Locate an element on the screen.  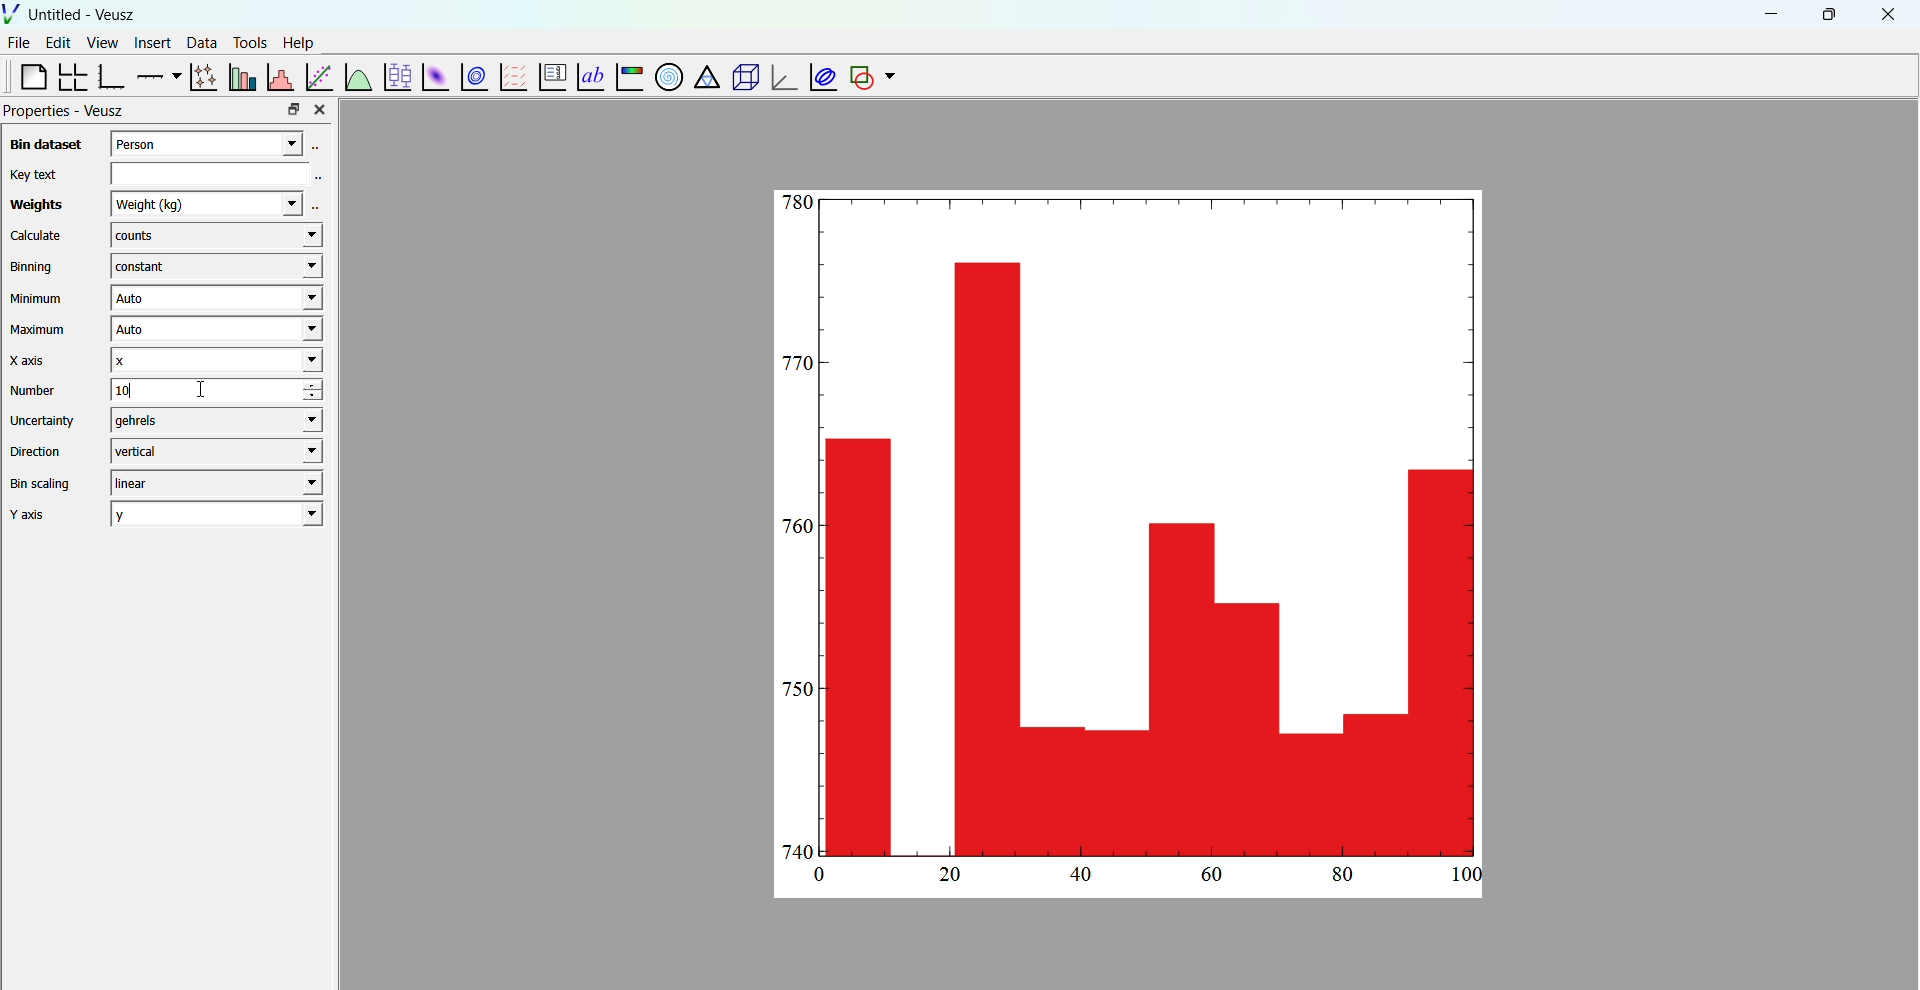
10 is located at coordinates (189, 390).